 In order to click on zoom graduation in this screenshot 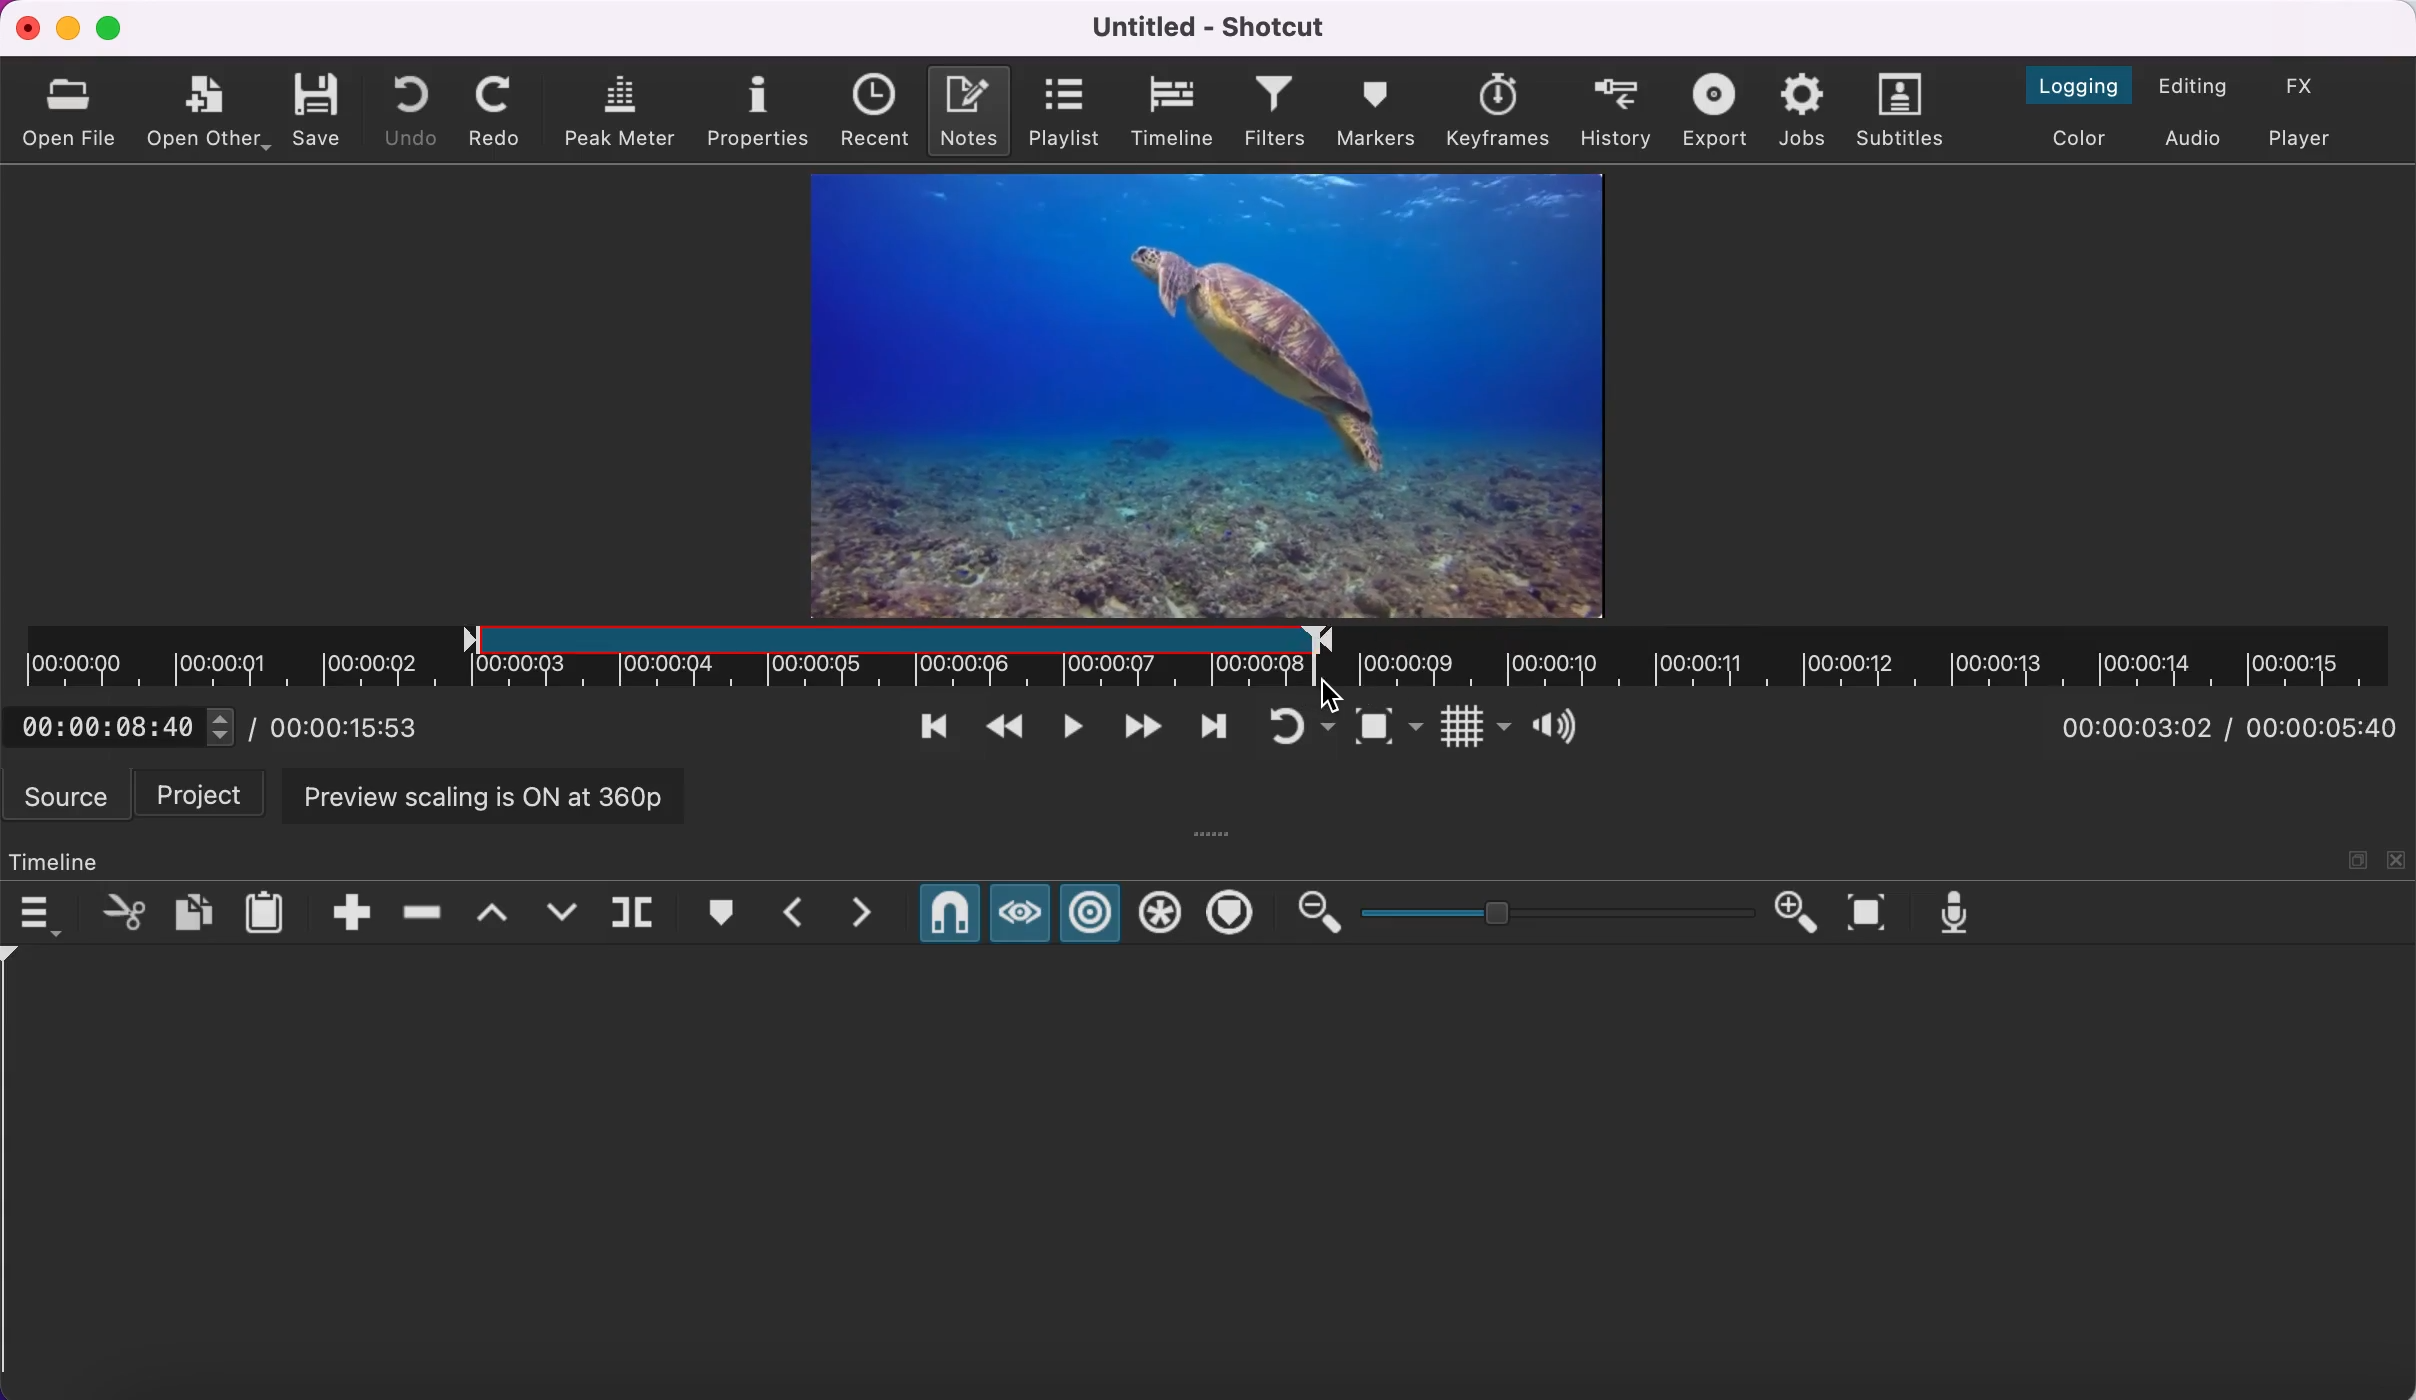, I will do `click(1555, 912)`.